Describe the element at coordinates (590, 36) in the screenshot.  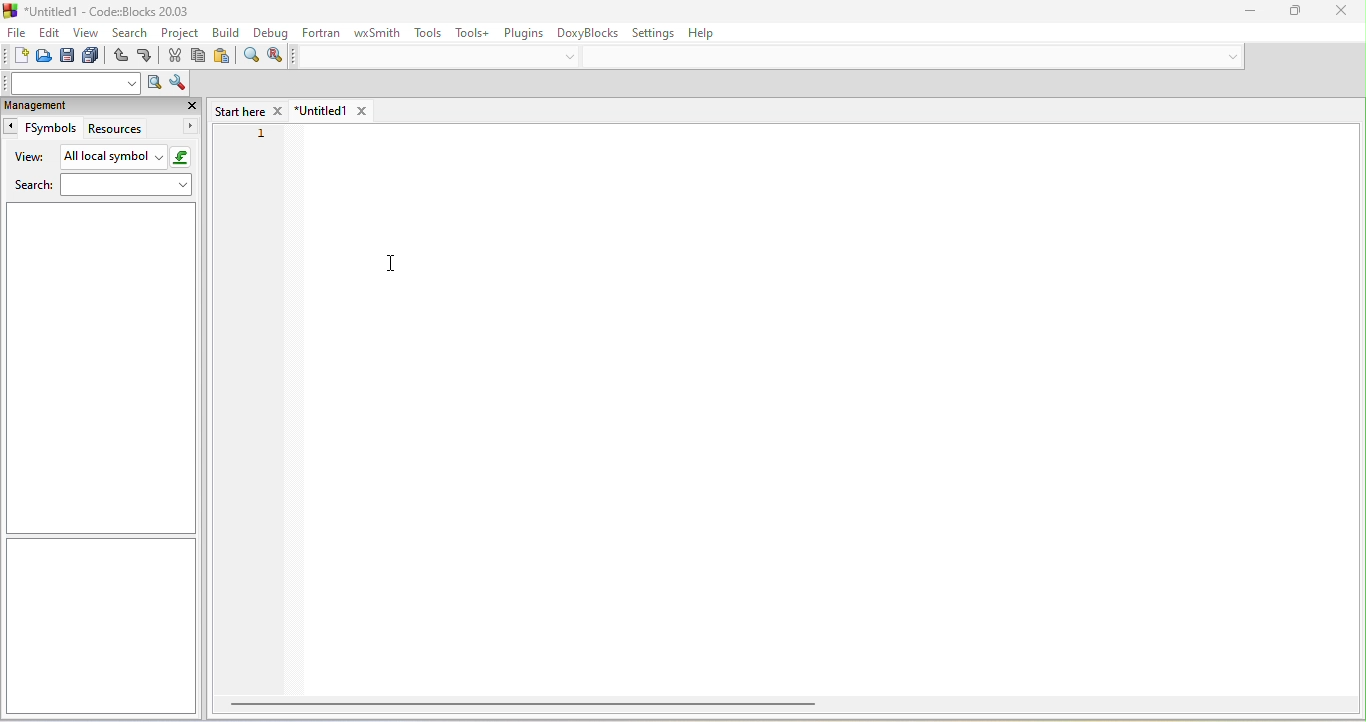
I see `doxyblocks` at that location.